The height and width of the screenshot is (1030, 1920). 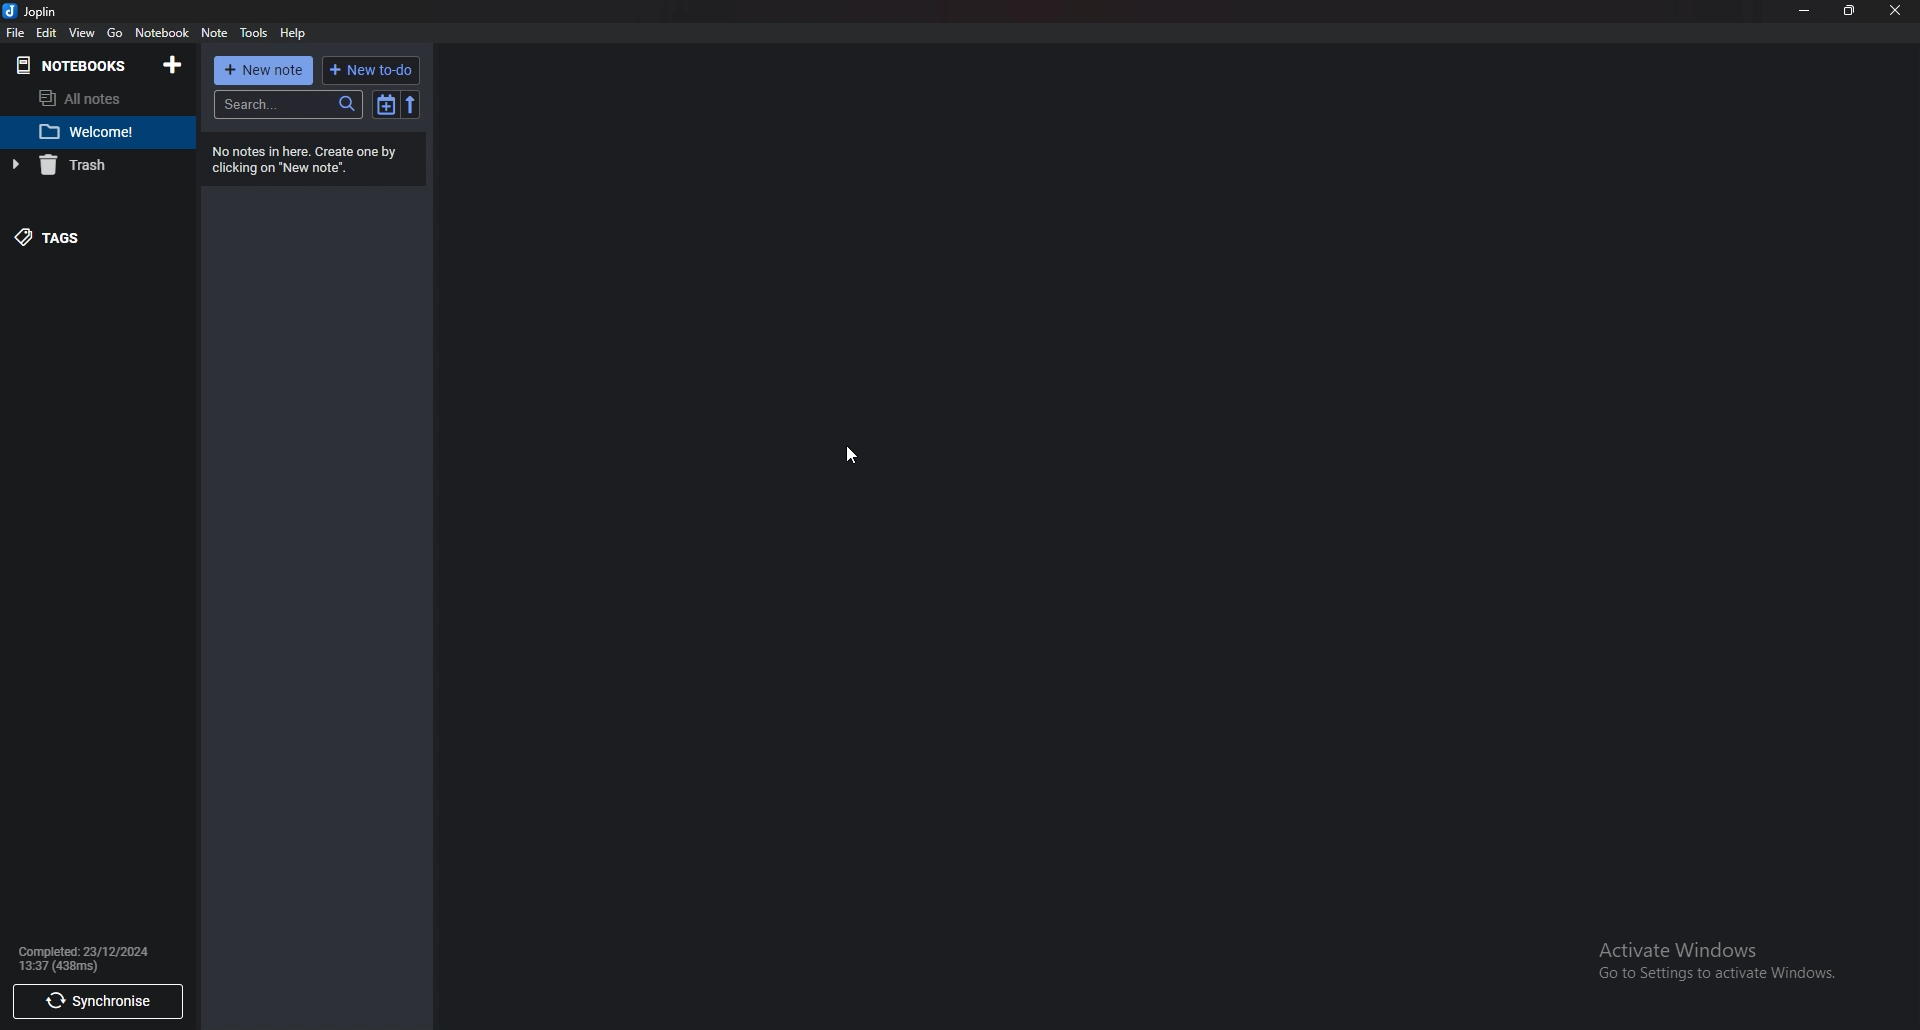 What do you see at coordinates (76, 236) in the screenshot?
I see `Tags` at bounding box center [76, 236].